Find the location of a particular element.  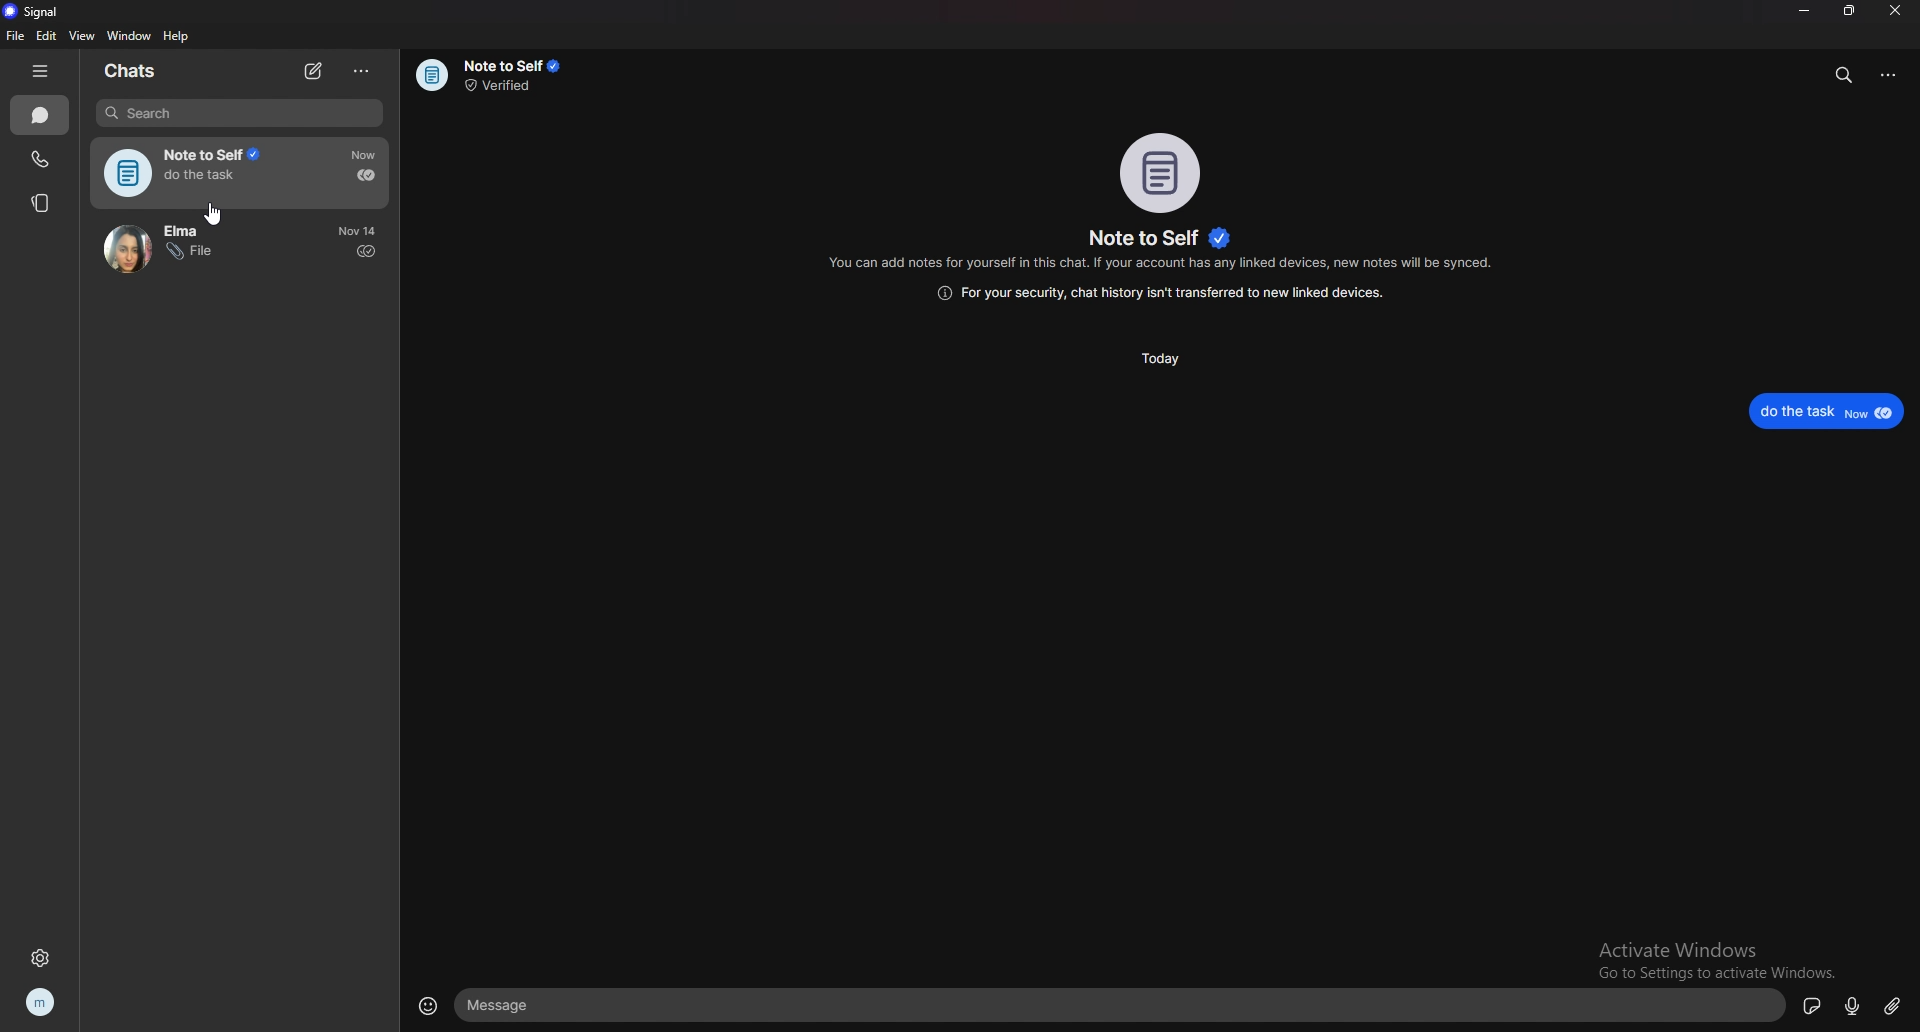

time is located at coordinates (358, 229).